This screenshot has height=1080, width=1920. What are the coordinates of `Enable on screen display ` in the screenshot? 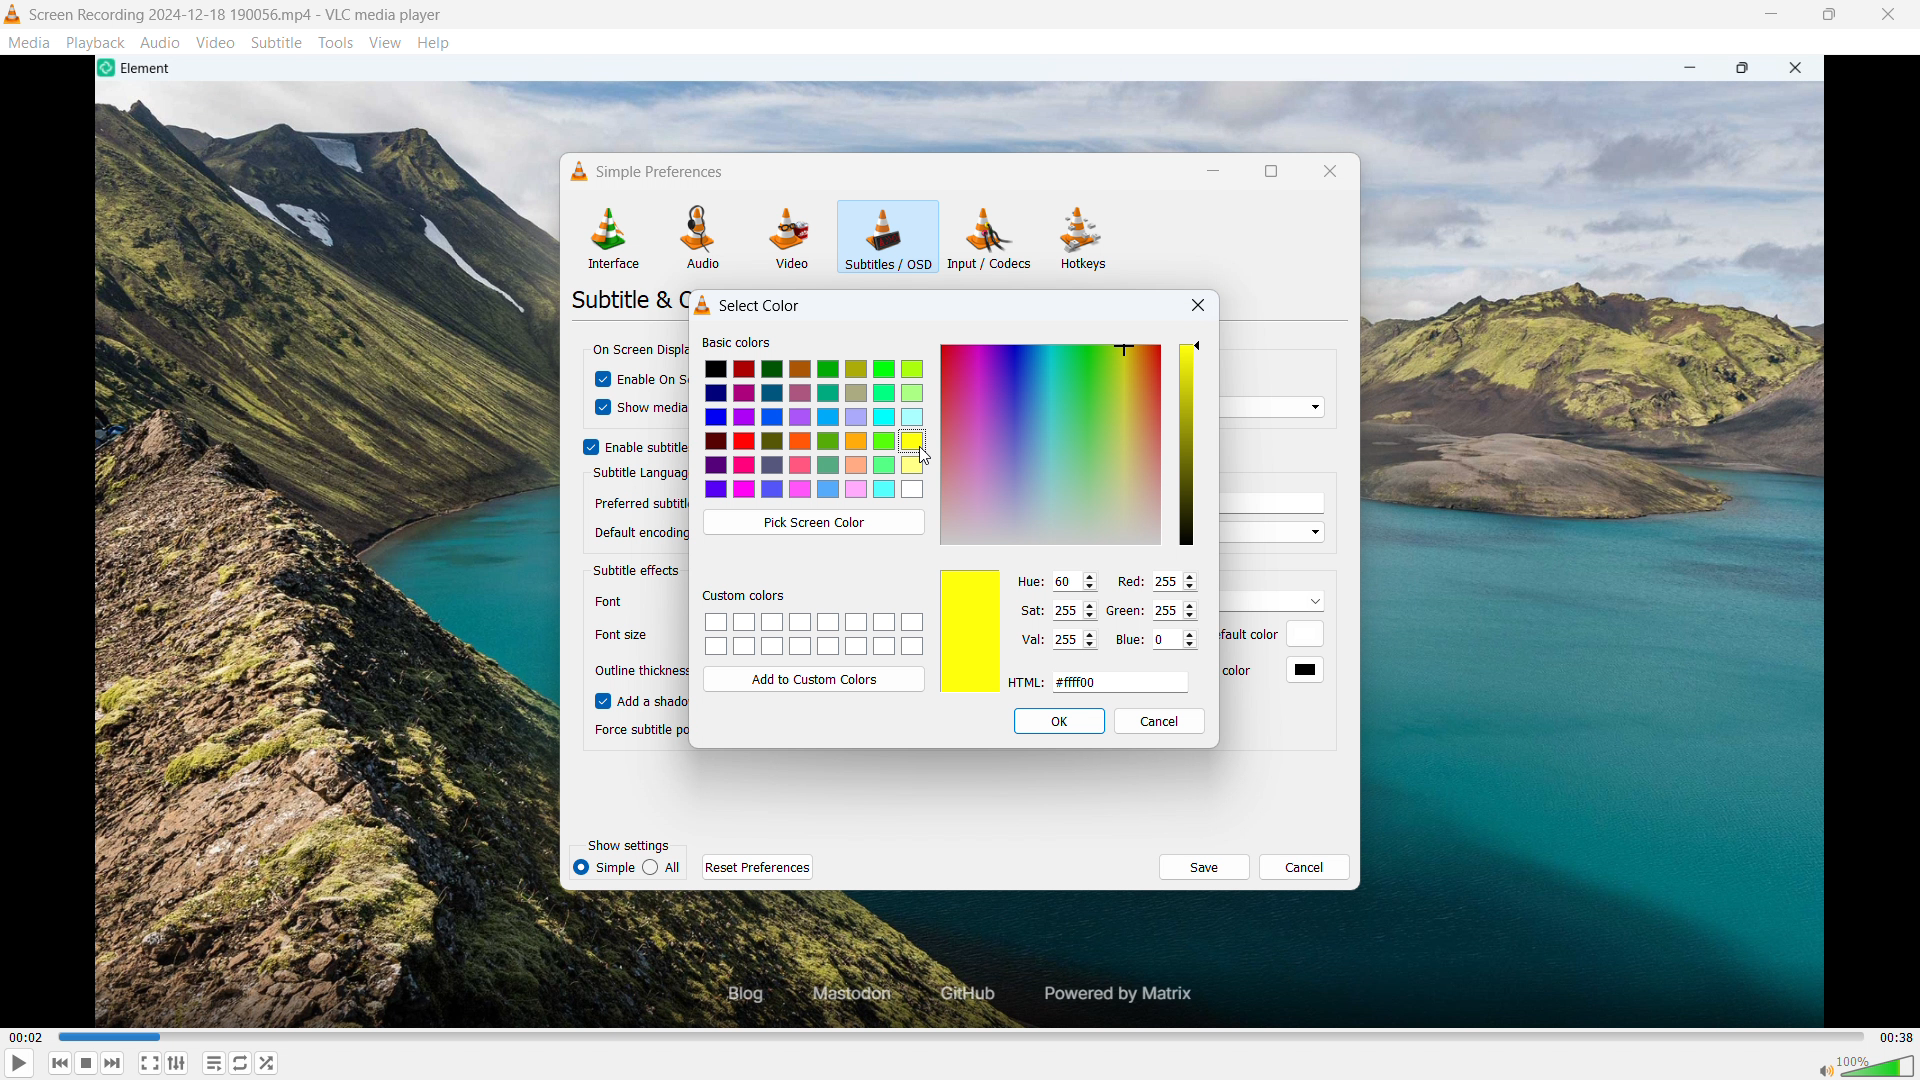 It's located at (655, 380).